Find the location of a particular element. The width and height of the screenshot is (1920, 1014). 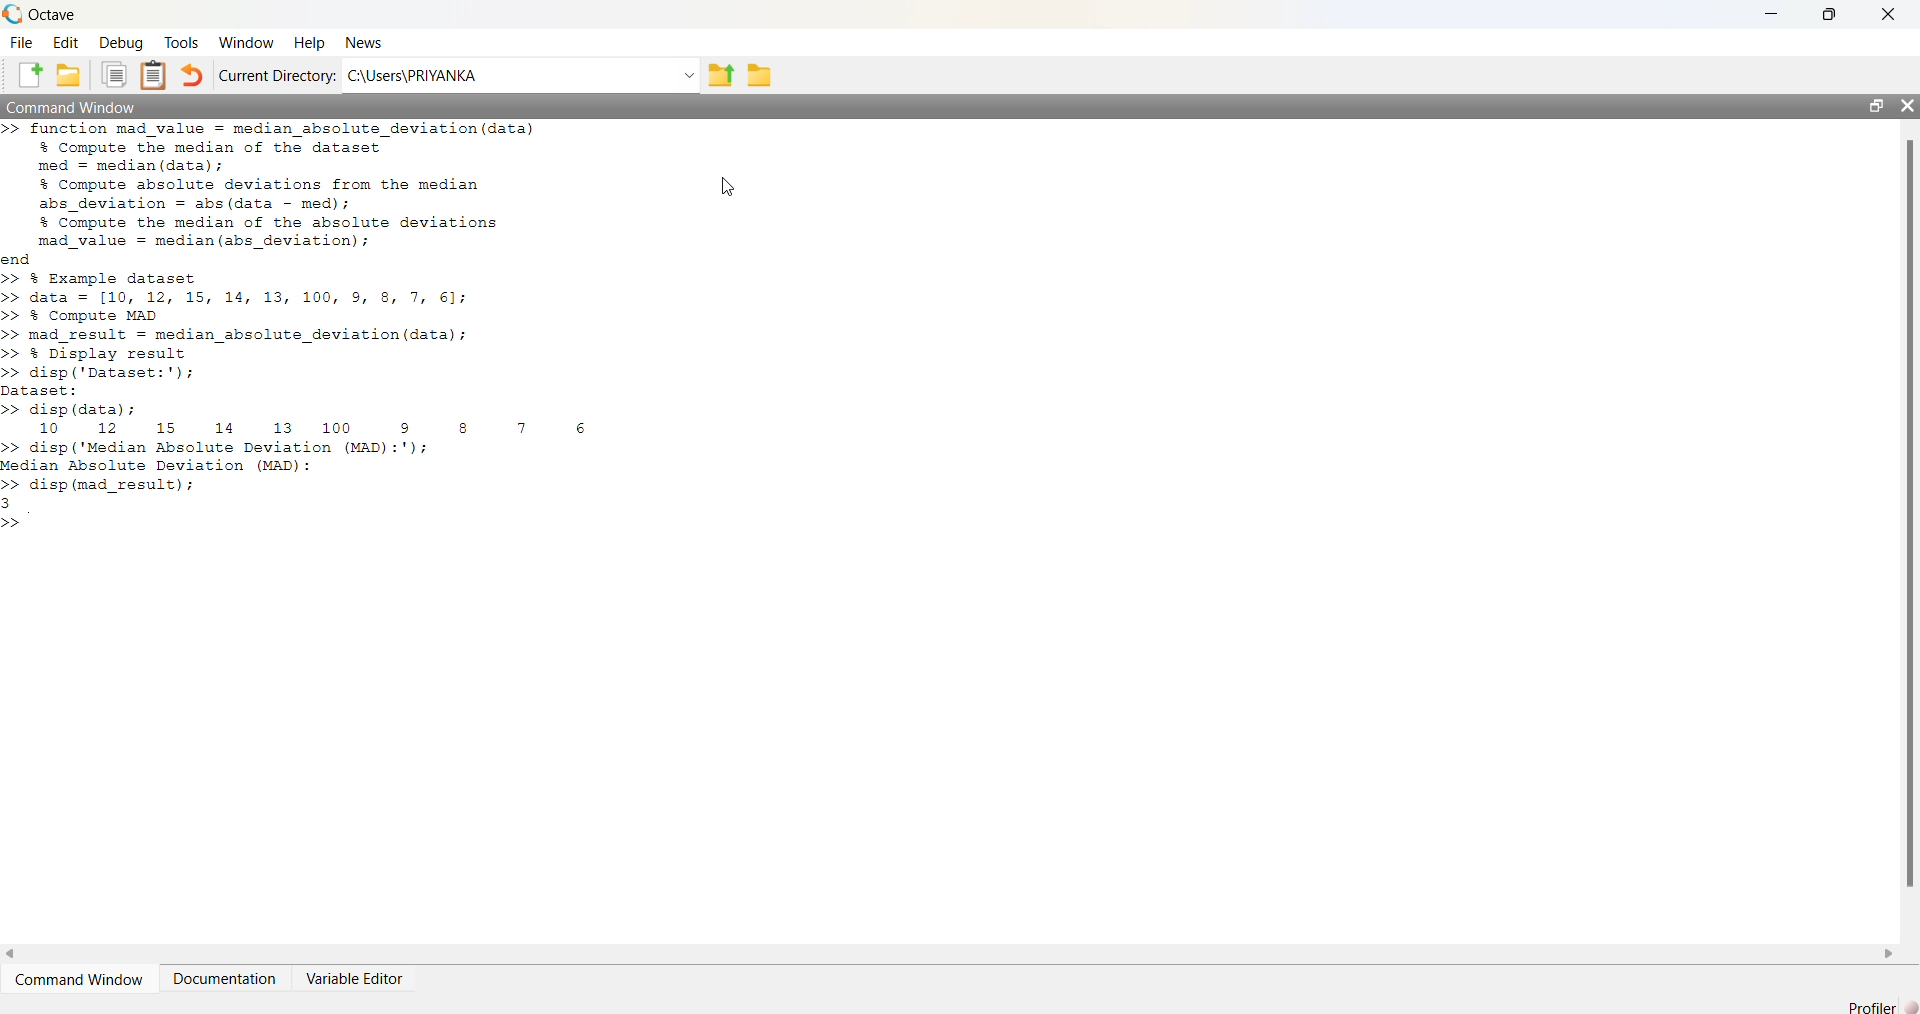

Variable Editor is located at coordinates (353, 979).